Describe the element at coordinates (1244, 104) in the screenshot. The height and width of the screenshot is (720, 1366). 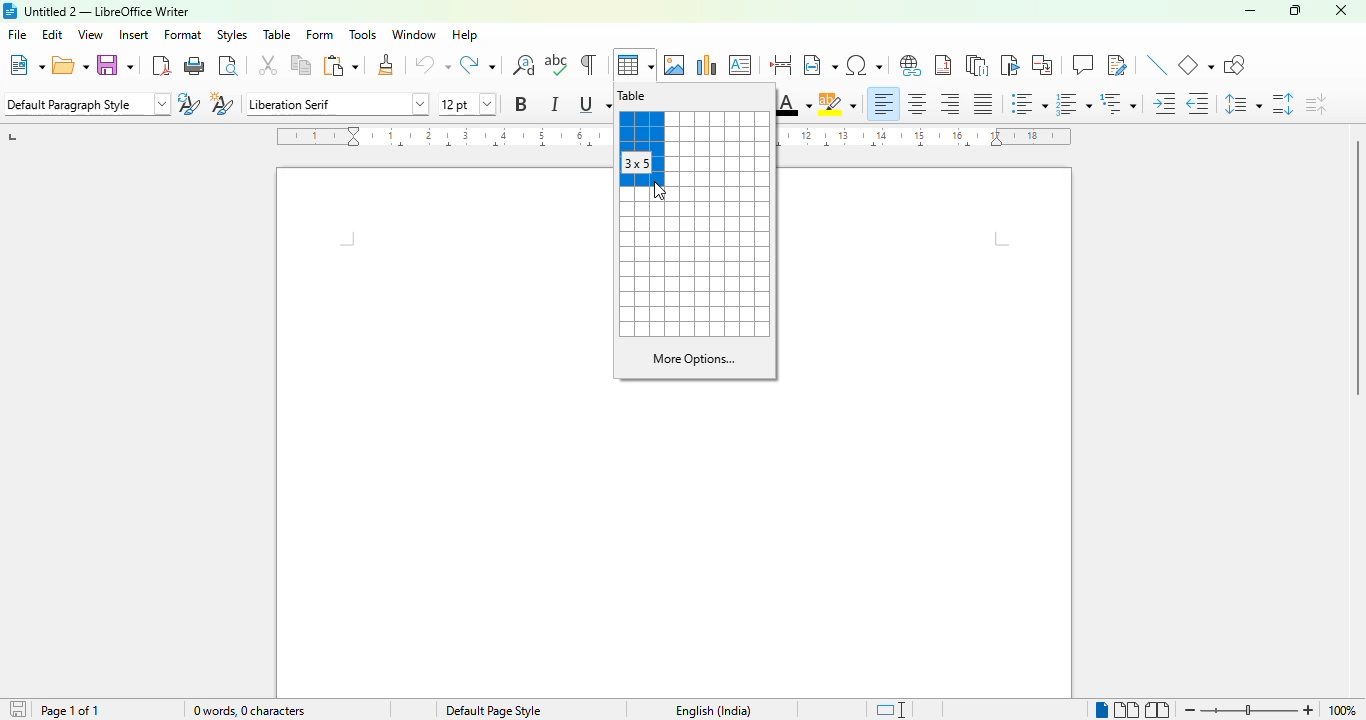
I see `set line spacing` at that location.